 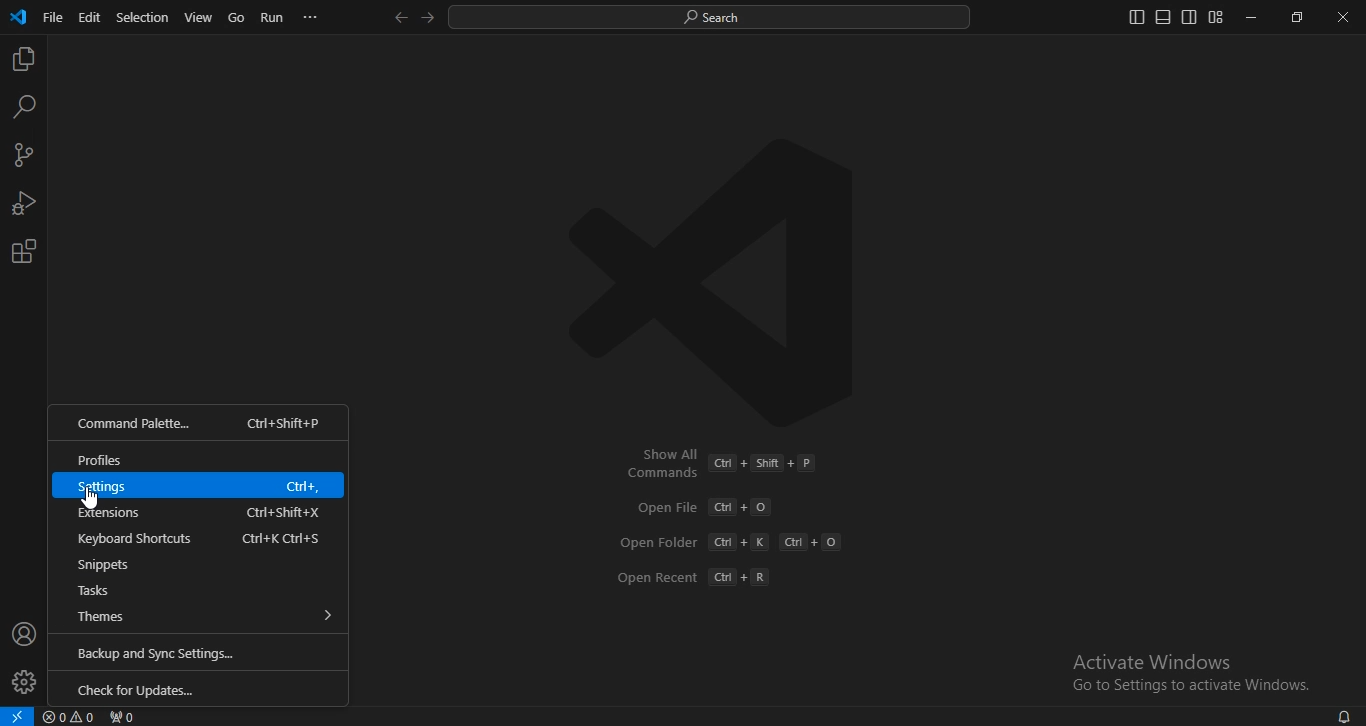 What do you see at coordinates (17, 716) in the screenshot?
I see `open a remote window` at bounding box center [17, 716].